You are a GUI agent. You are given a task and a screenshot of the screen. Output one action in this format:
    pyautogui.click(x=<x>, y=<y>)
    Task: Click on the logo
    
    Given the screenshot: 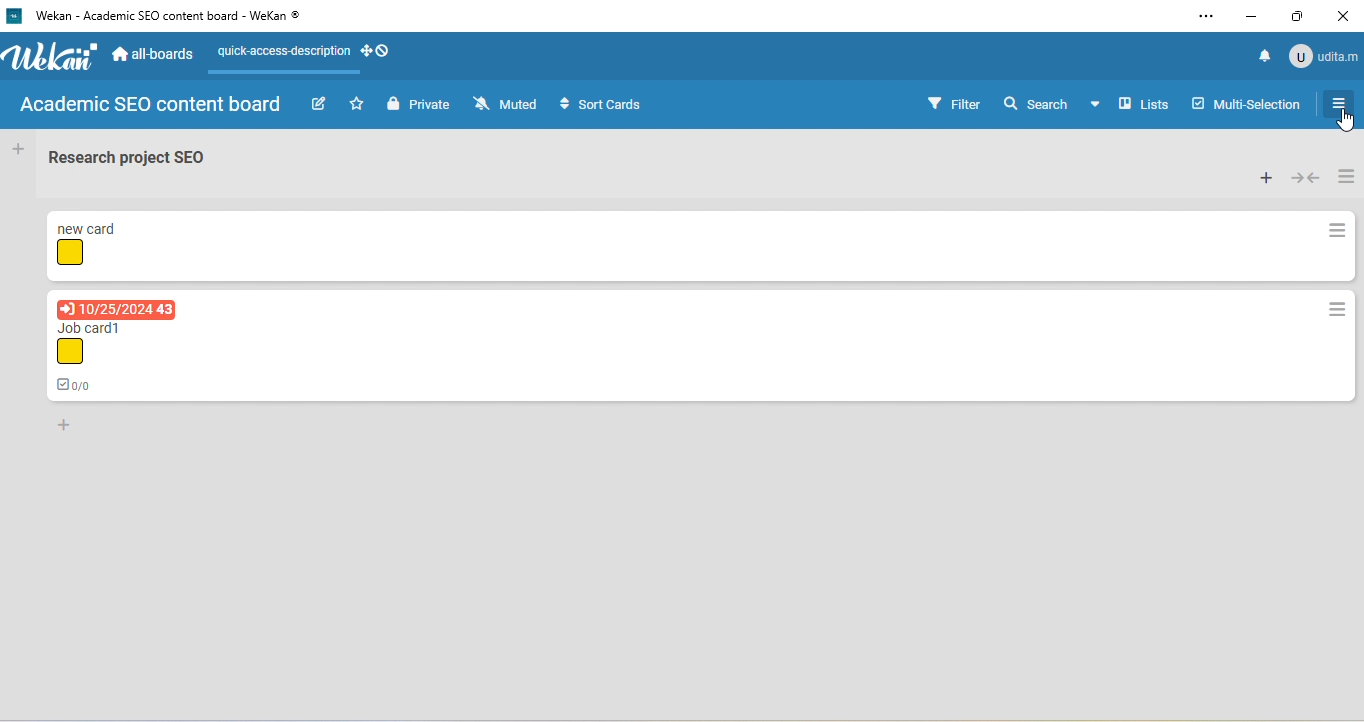 What is the action you would take?
    pyautogui.click(x=13, y=16)
    